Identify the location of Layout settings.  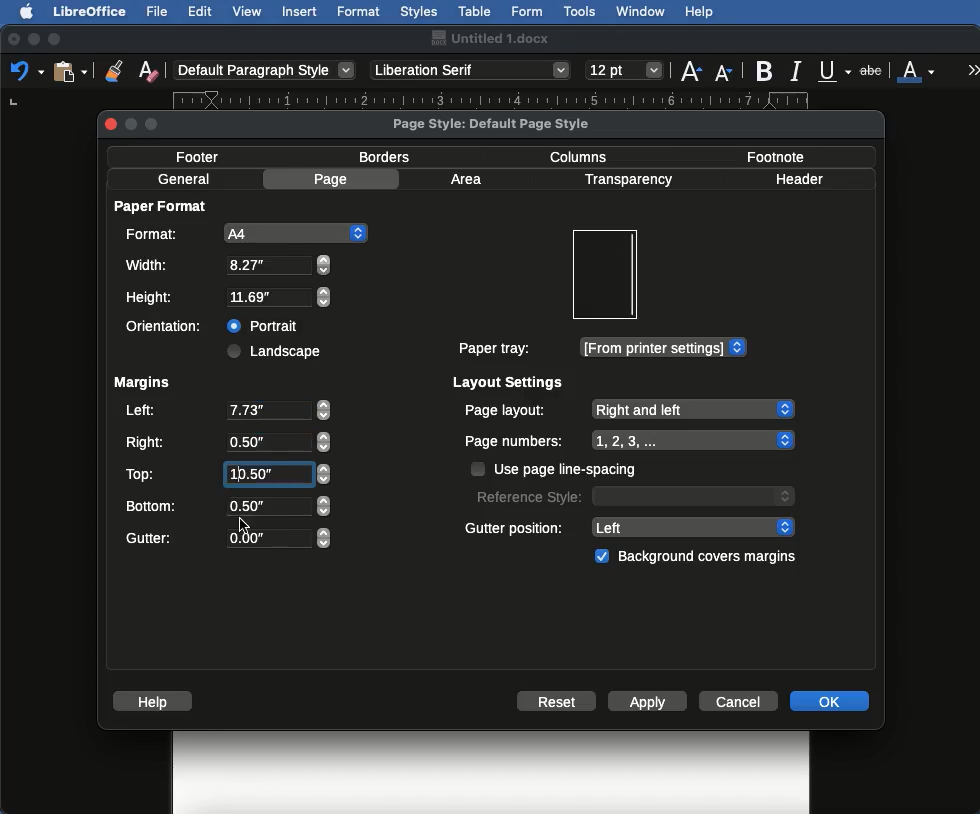
(509, 382).